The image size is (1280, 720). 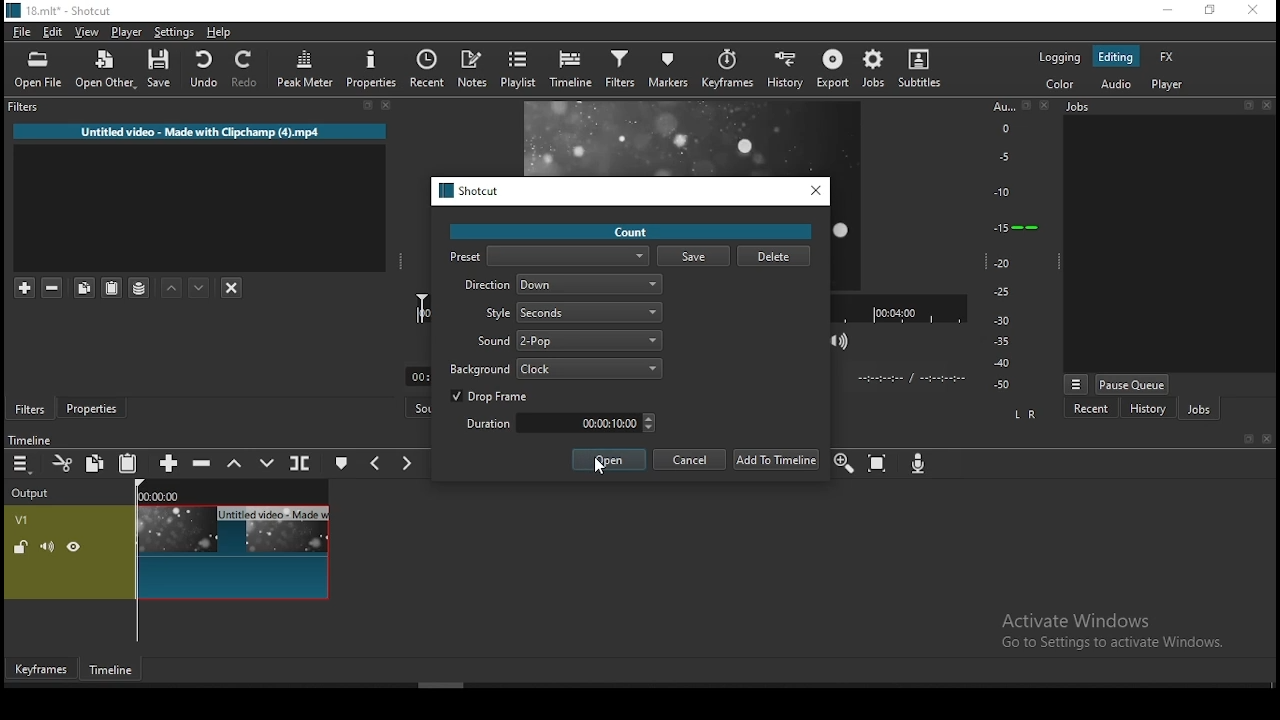 What do you see at coordinates (609, 460) in the screenshot?
I see `open` at bounding box center [609, 460].